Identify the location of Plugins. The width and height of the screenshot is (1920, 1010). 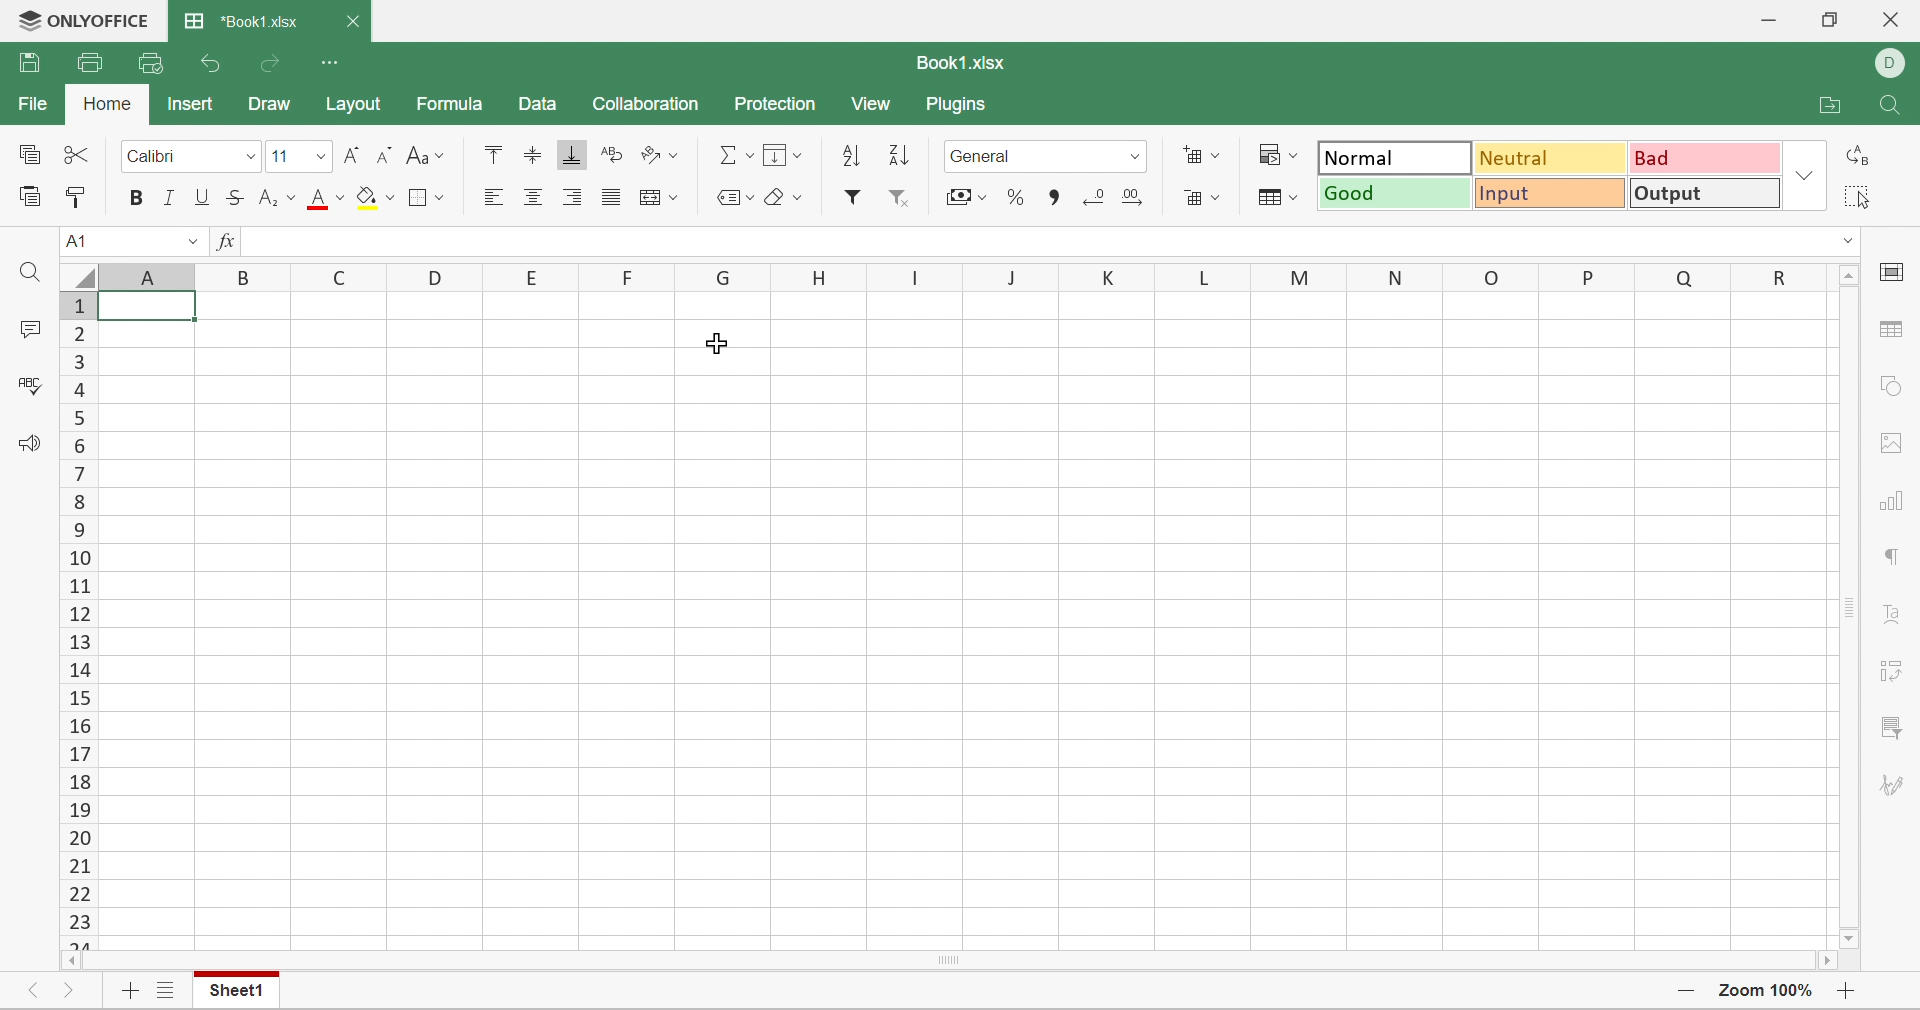
(959, 105).